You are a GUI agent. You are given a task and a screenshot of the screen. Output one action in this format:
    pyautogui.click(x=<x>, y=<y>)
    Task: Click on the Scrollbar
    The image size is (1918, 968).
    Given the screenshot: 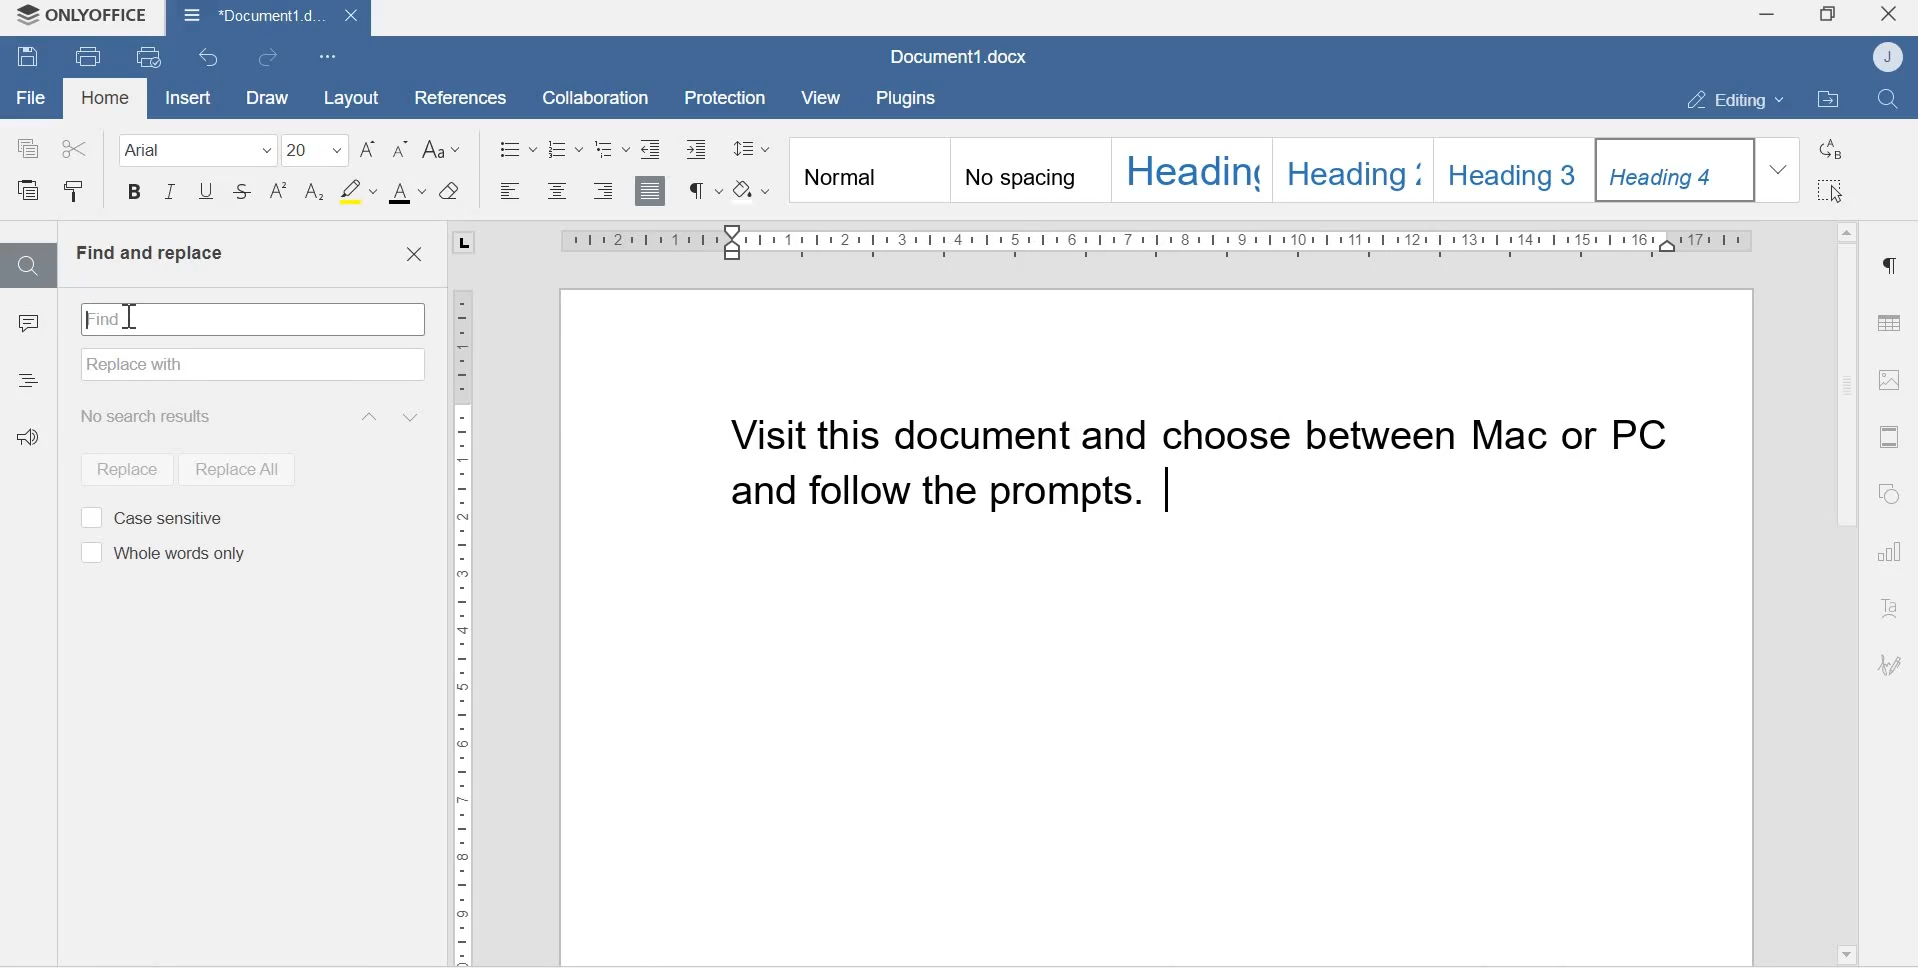 What is the action you would take?
    pyautogui.click(x=1844, y=388)
    